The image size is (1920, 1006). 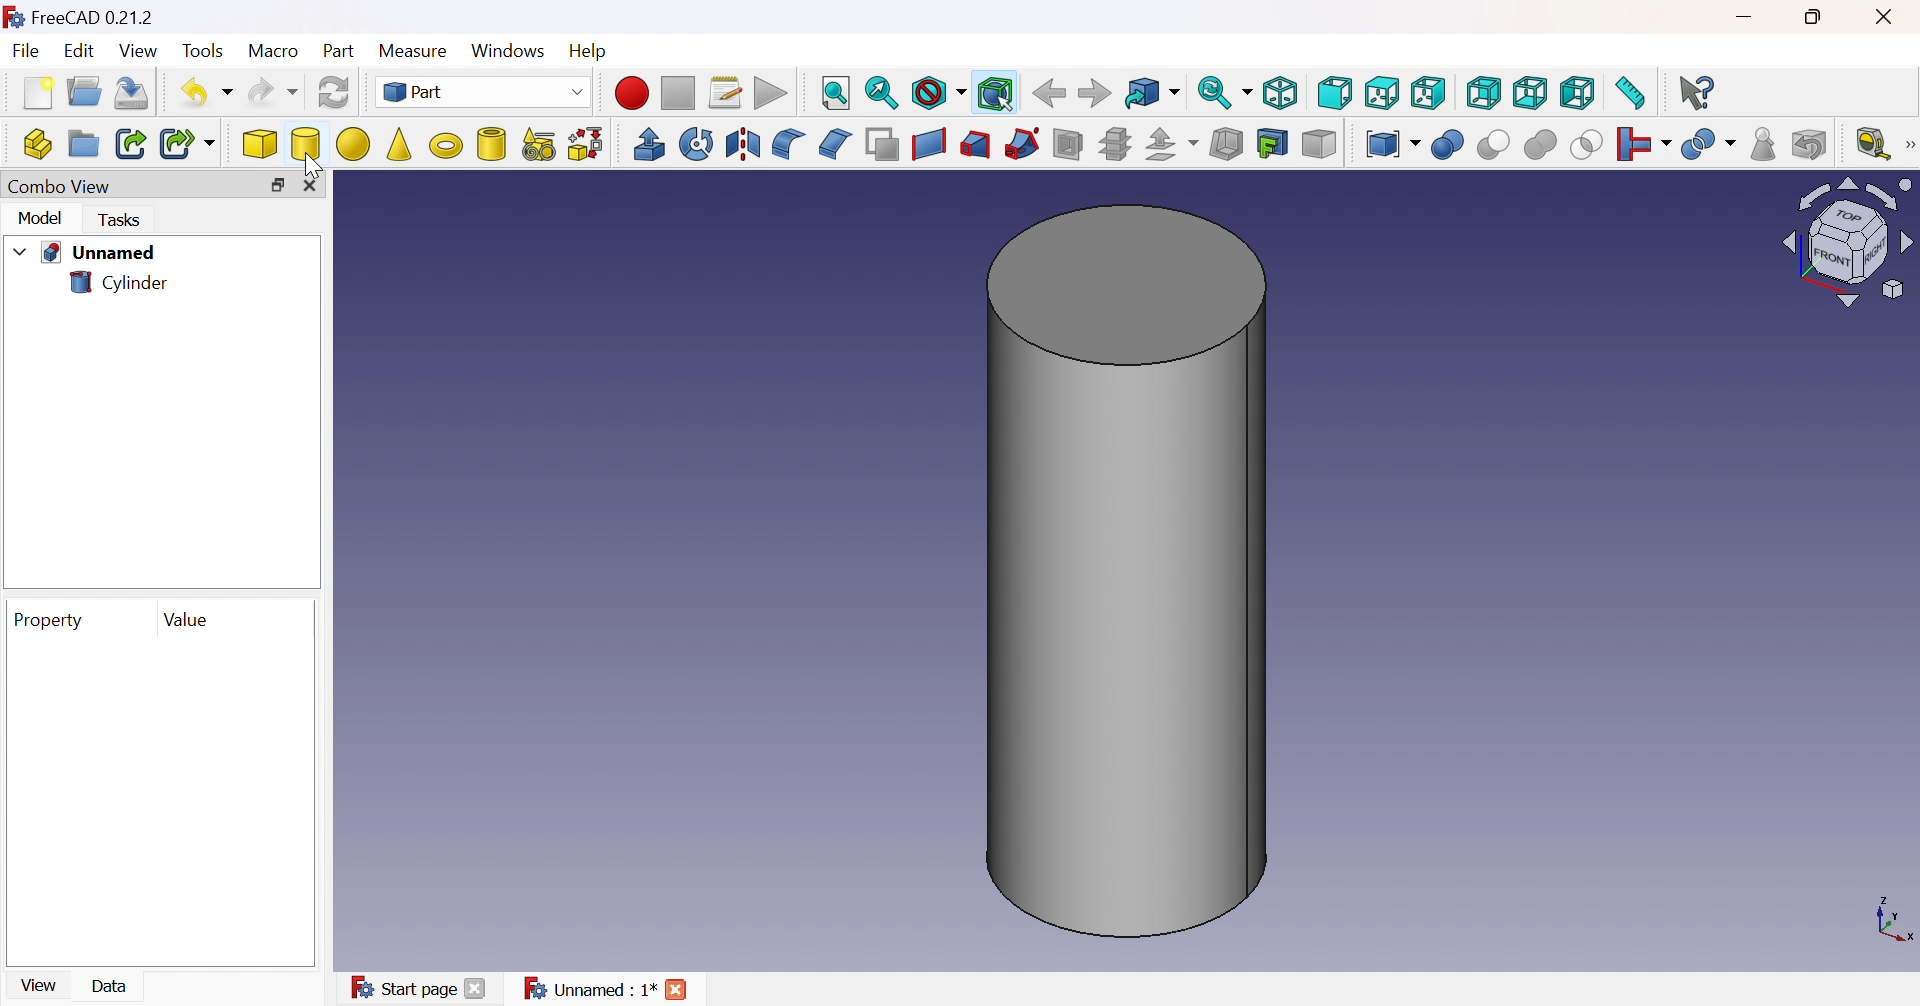 What do you see at coordinates (1578, 95) in the screenshot?
I see `Left` at bounding box center [1578, 95].